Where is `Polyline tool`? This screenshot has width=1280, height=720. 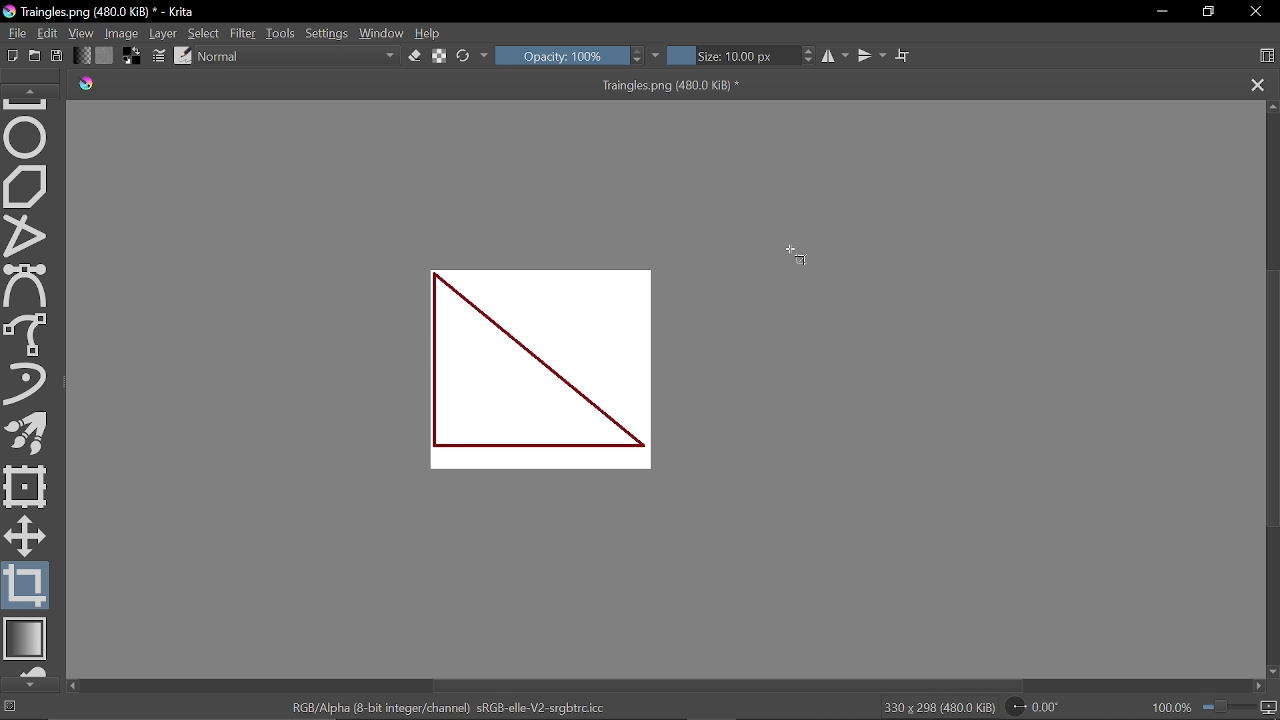
Polyline tool is located at coordinates (27, 237).